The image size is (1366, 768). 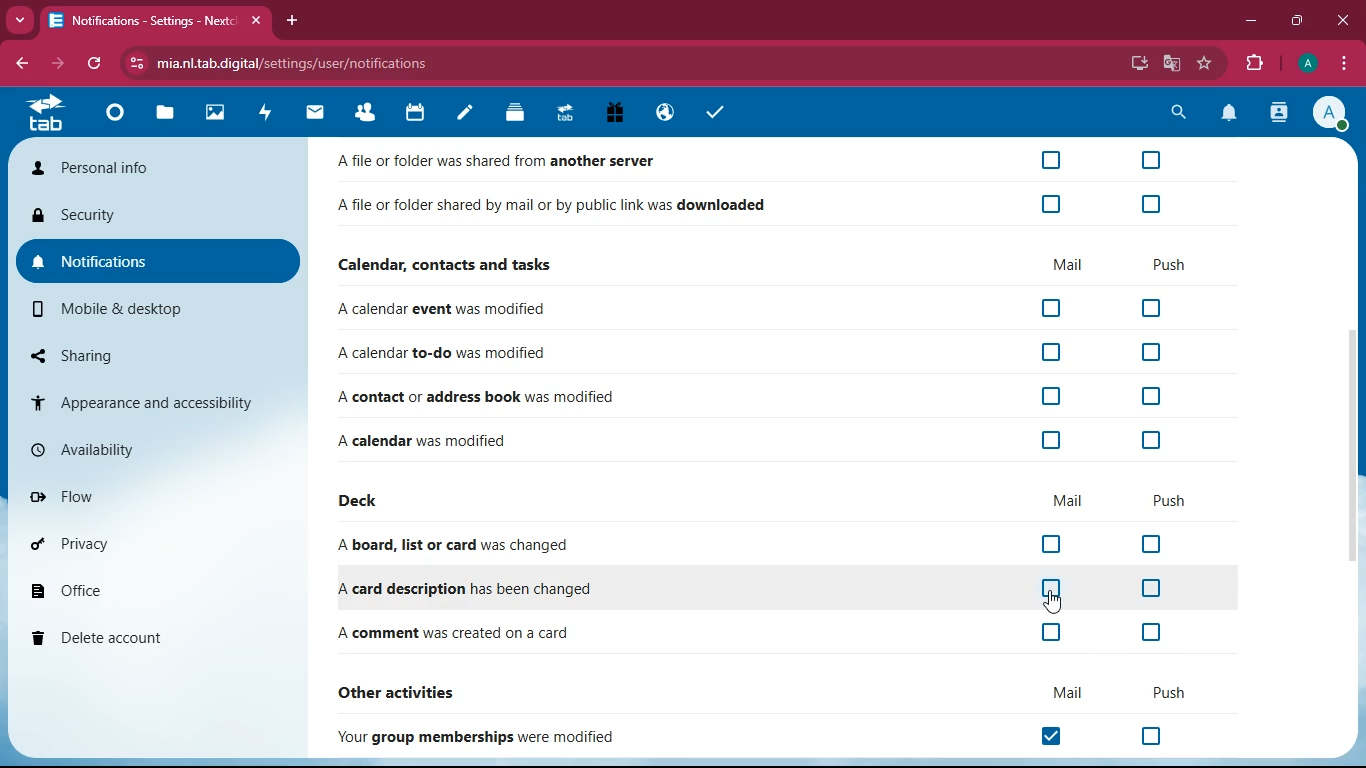 I want to click on notifications, so click(x=1229, y=114).